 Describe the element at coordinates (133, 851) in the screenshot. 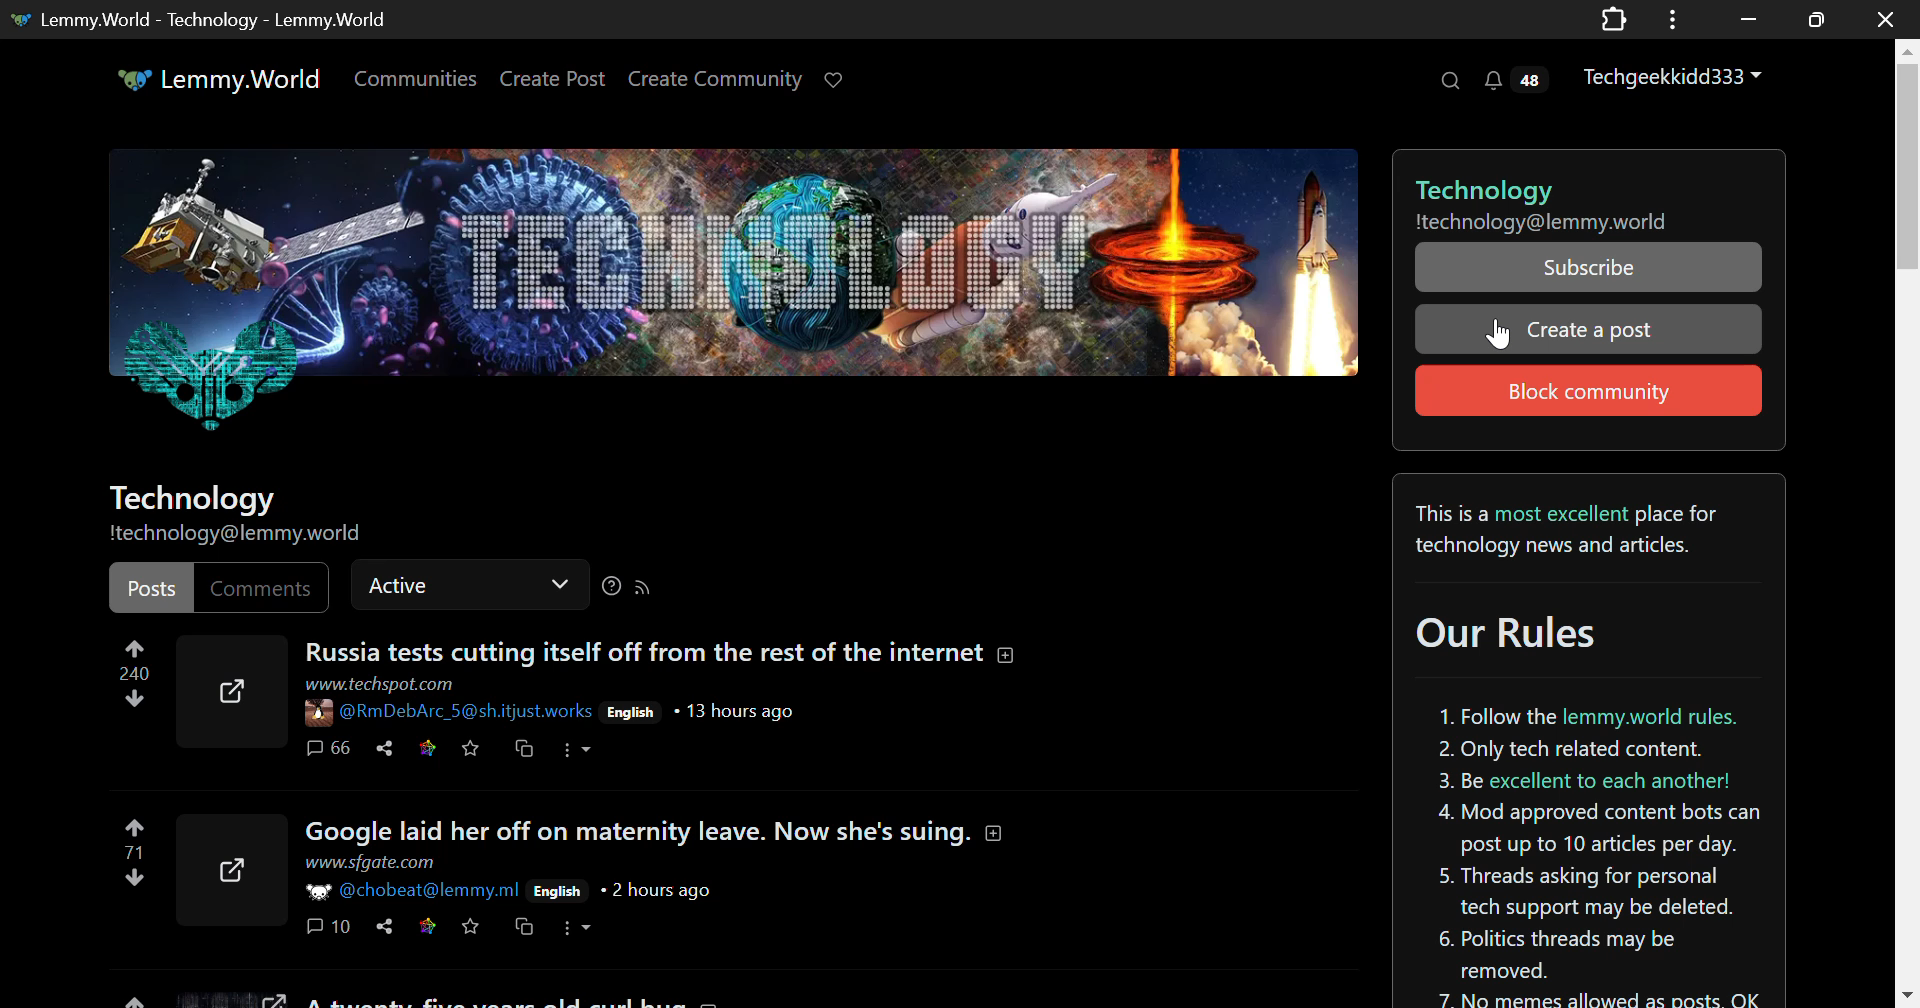

I see `71 Upvotes` at that location.